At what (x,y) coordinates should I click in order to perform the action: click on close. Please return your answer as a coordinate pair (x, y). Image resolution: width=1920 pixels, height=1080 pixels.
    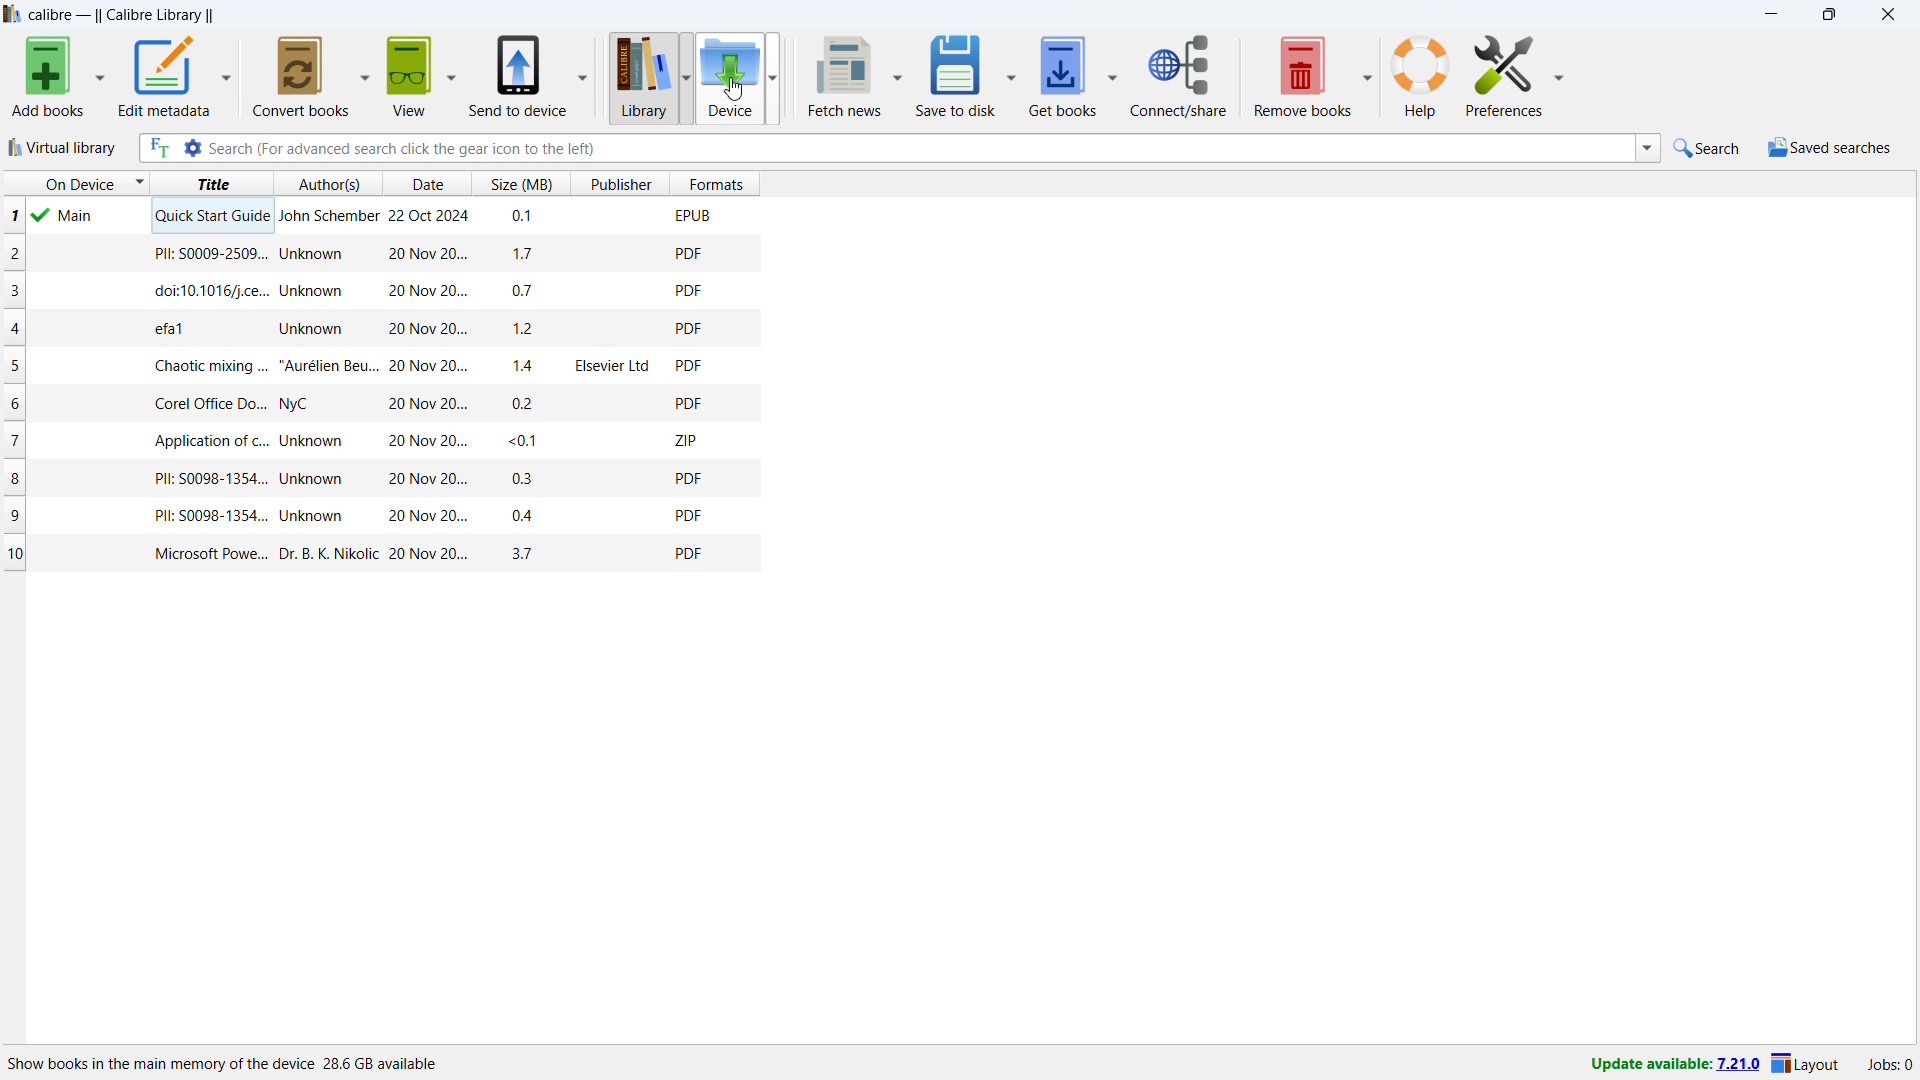
    Looking at the image, I should click on (1886, 14).